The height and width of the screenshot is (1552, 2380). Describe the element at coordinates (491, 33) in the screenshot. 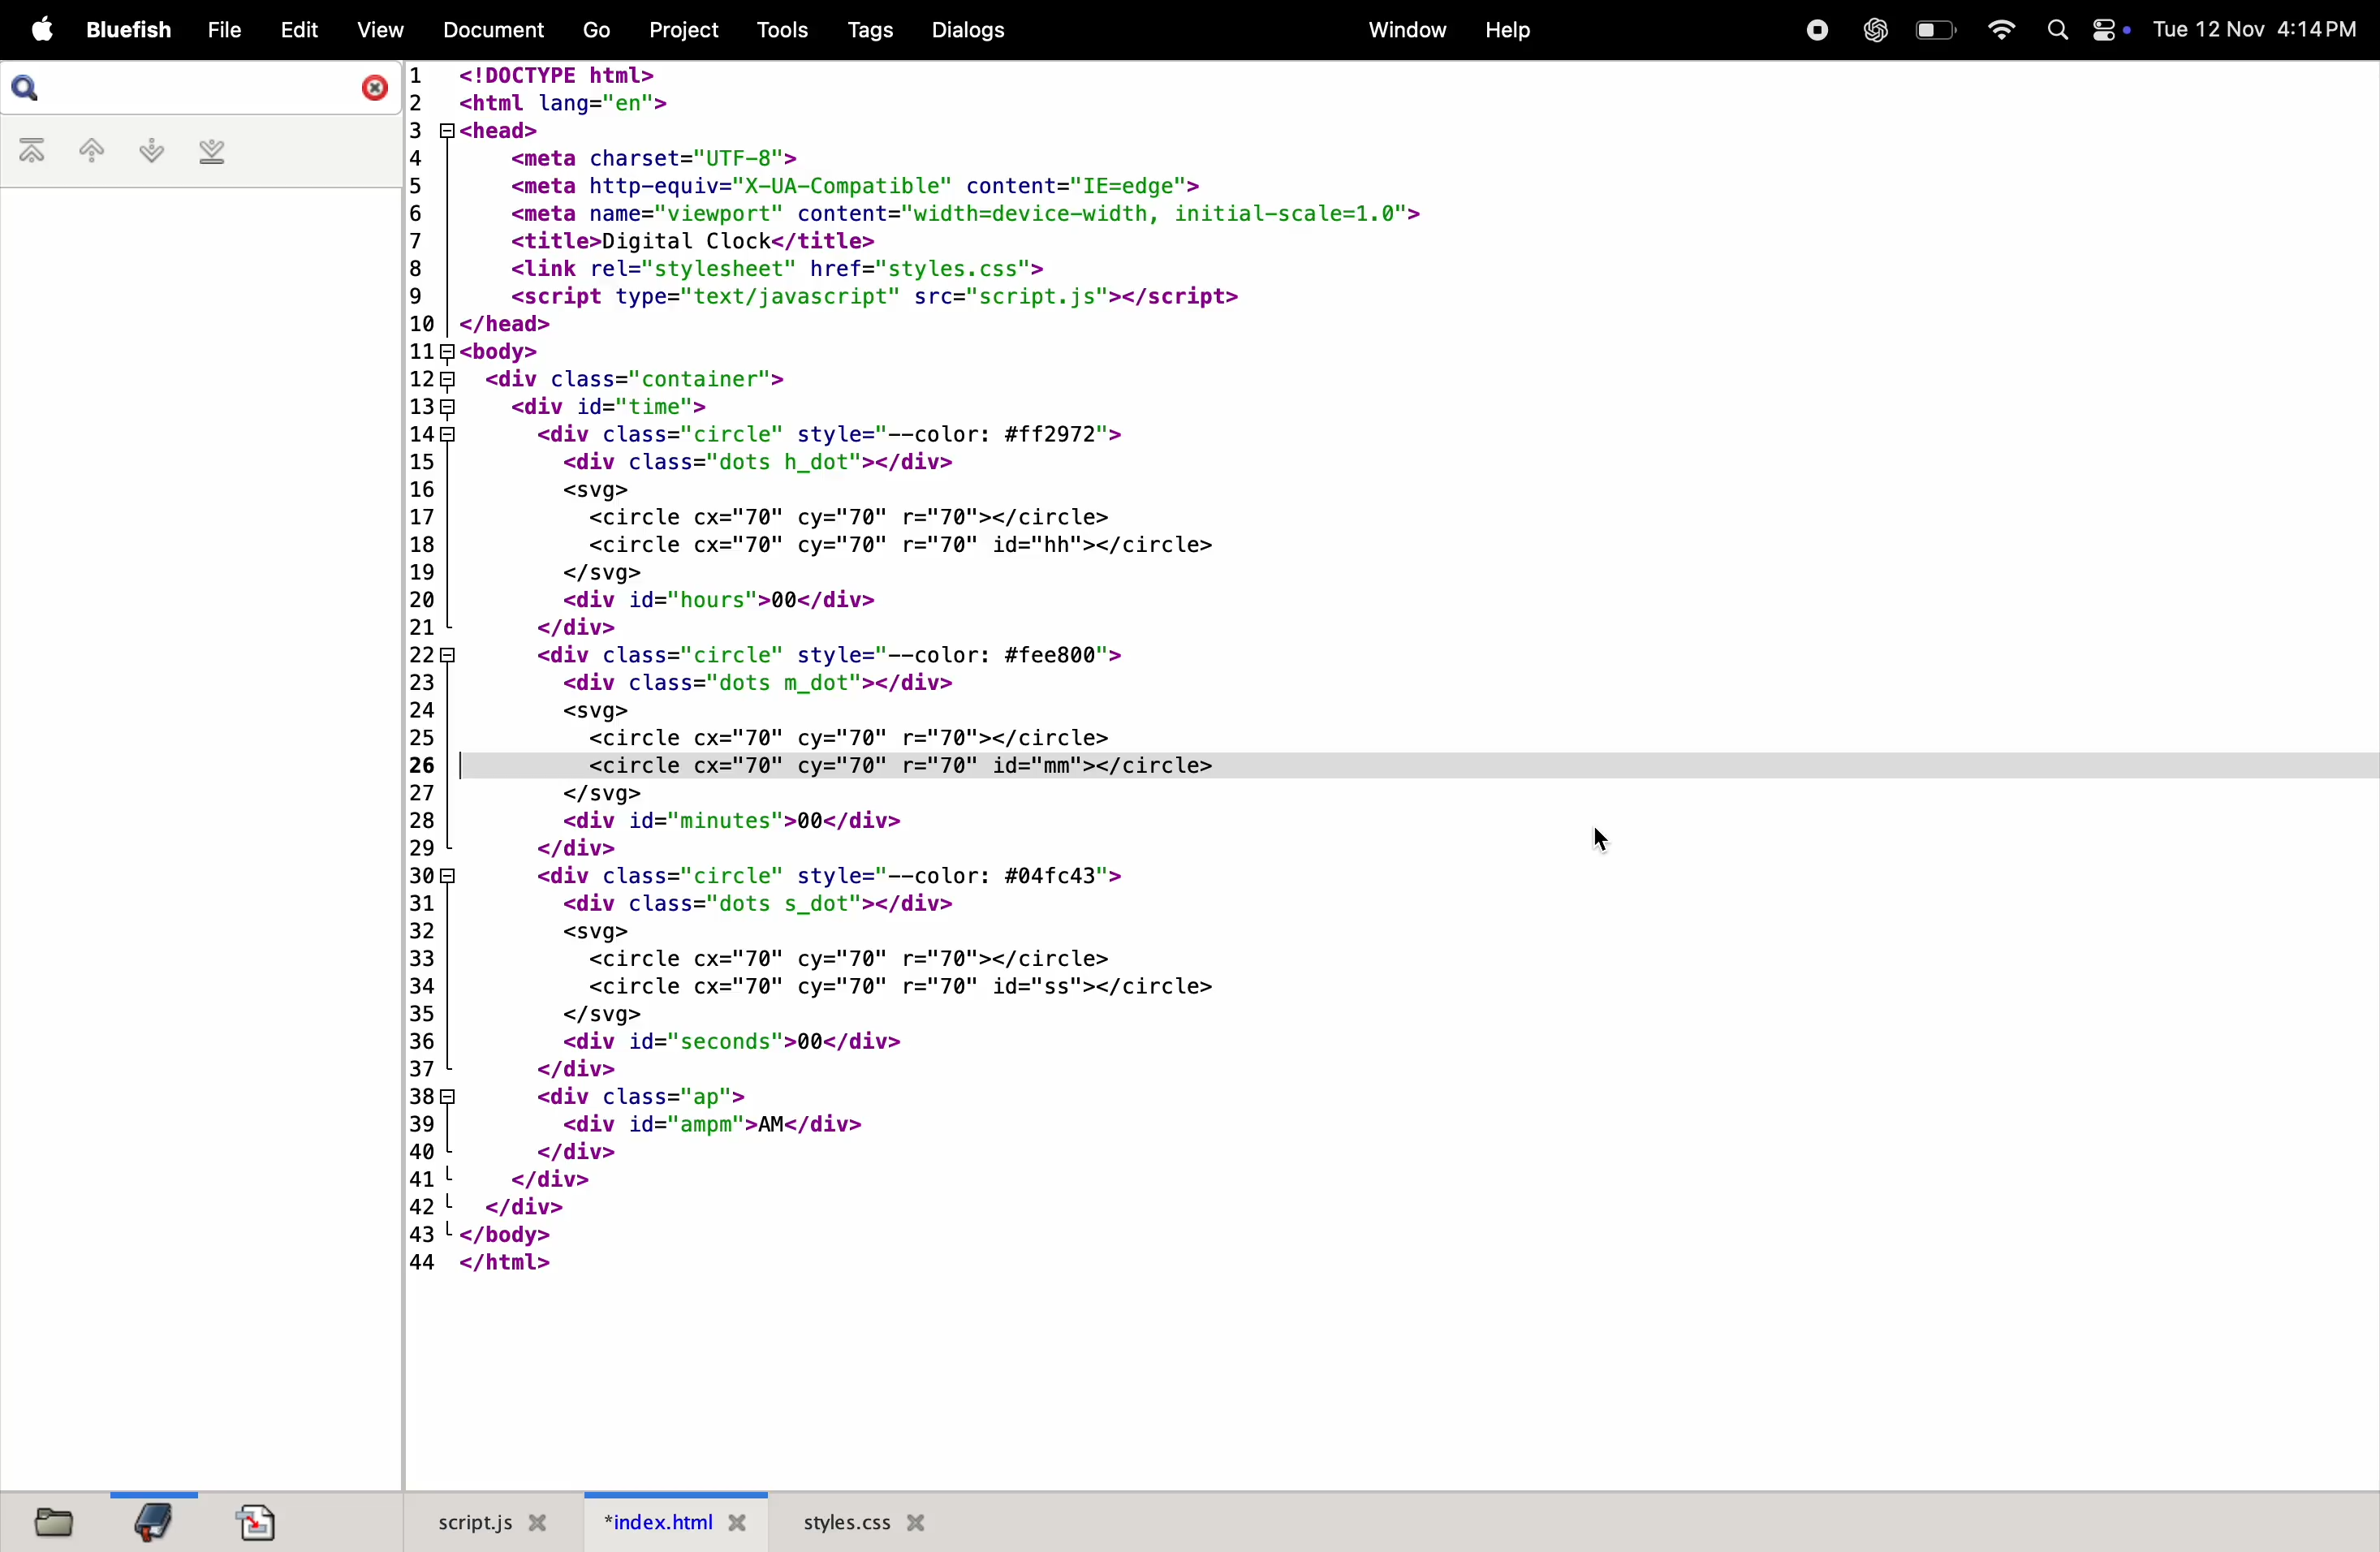

I see `document` at that location.